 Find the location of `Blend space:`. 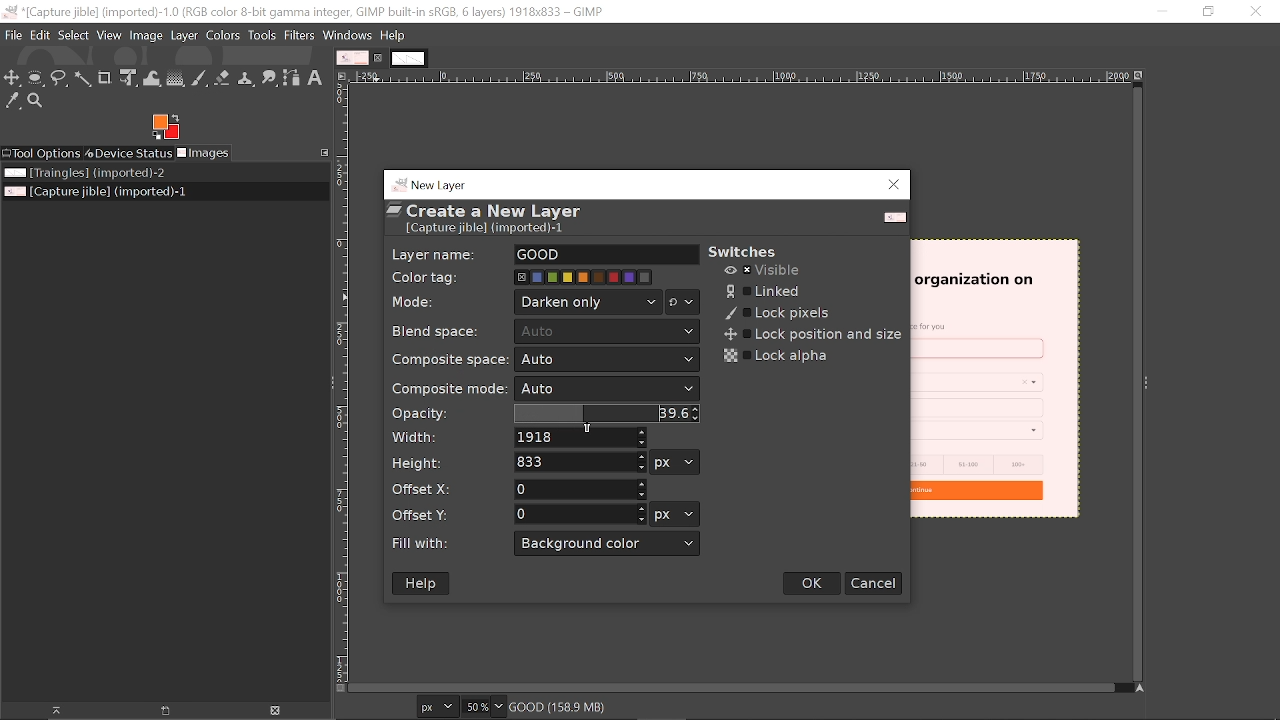

Blend space: is located at coordinates (440, 330).